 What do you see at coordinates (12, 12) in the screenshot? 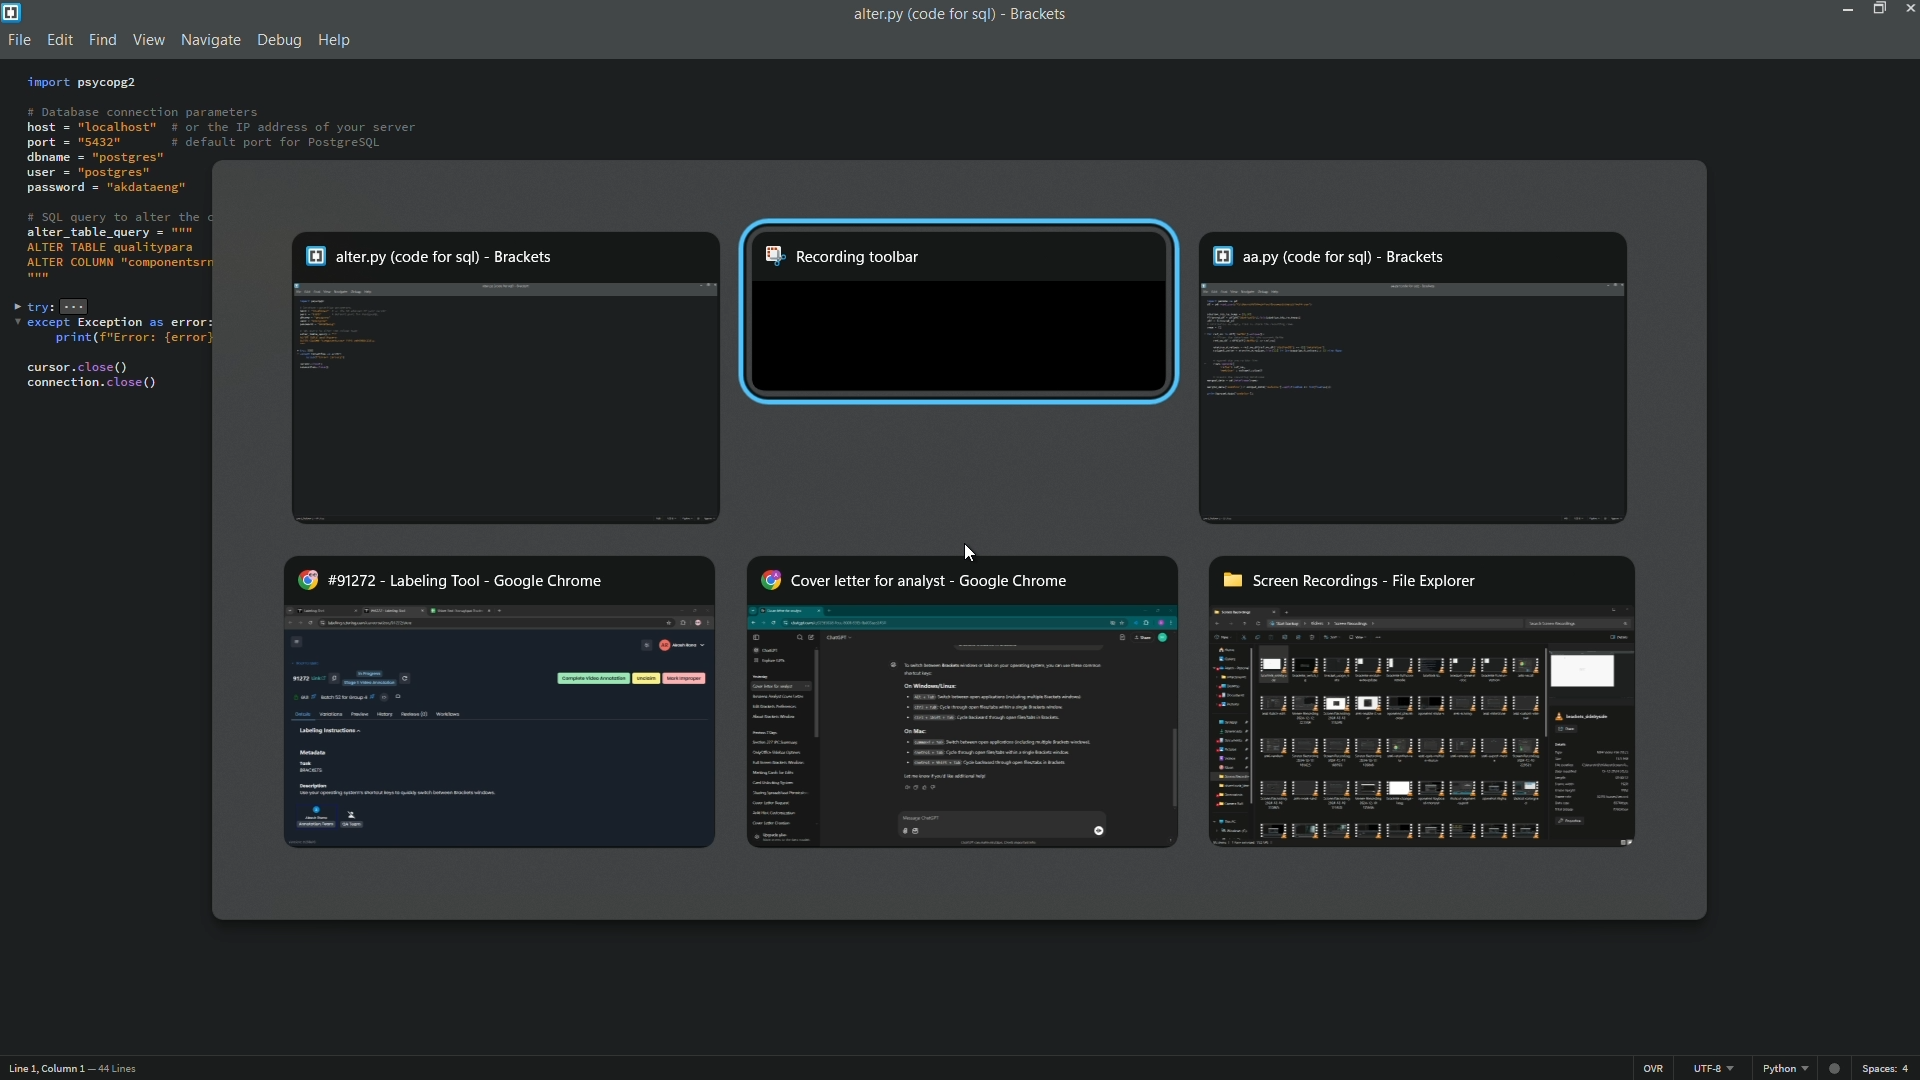
I see `app icon` at bounding box center [12, 12].